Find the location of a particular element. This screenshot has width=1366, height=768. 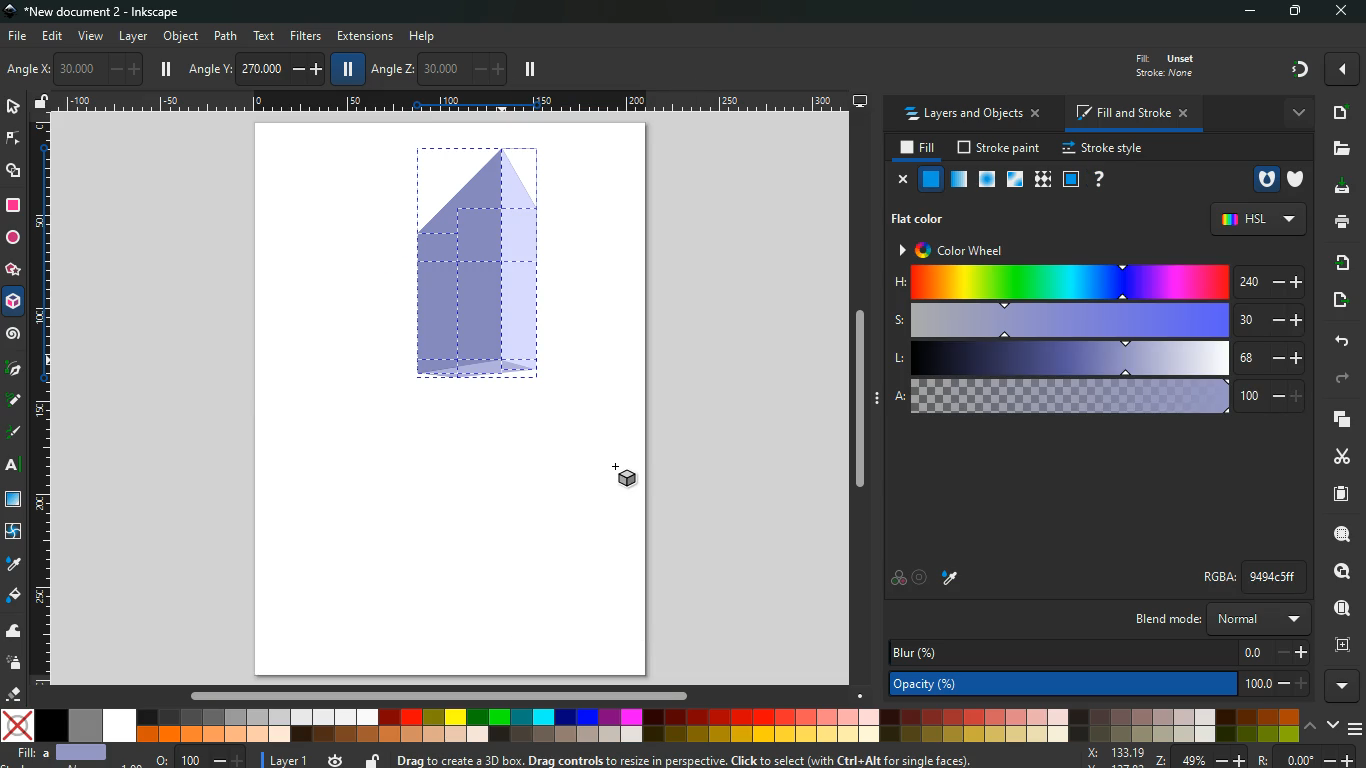

color wheel is located at coordinates (969, 247).